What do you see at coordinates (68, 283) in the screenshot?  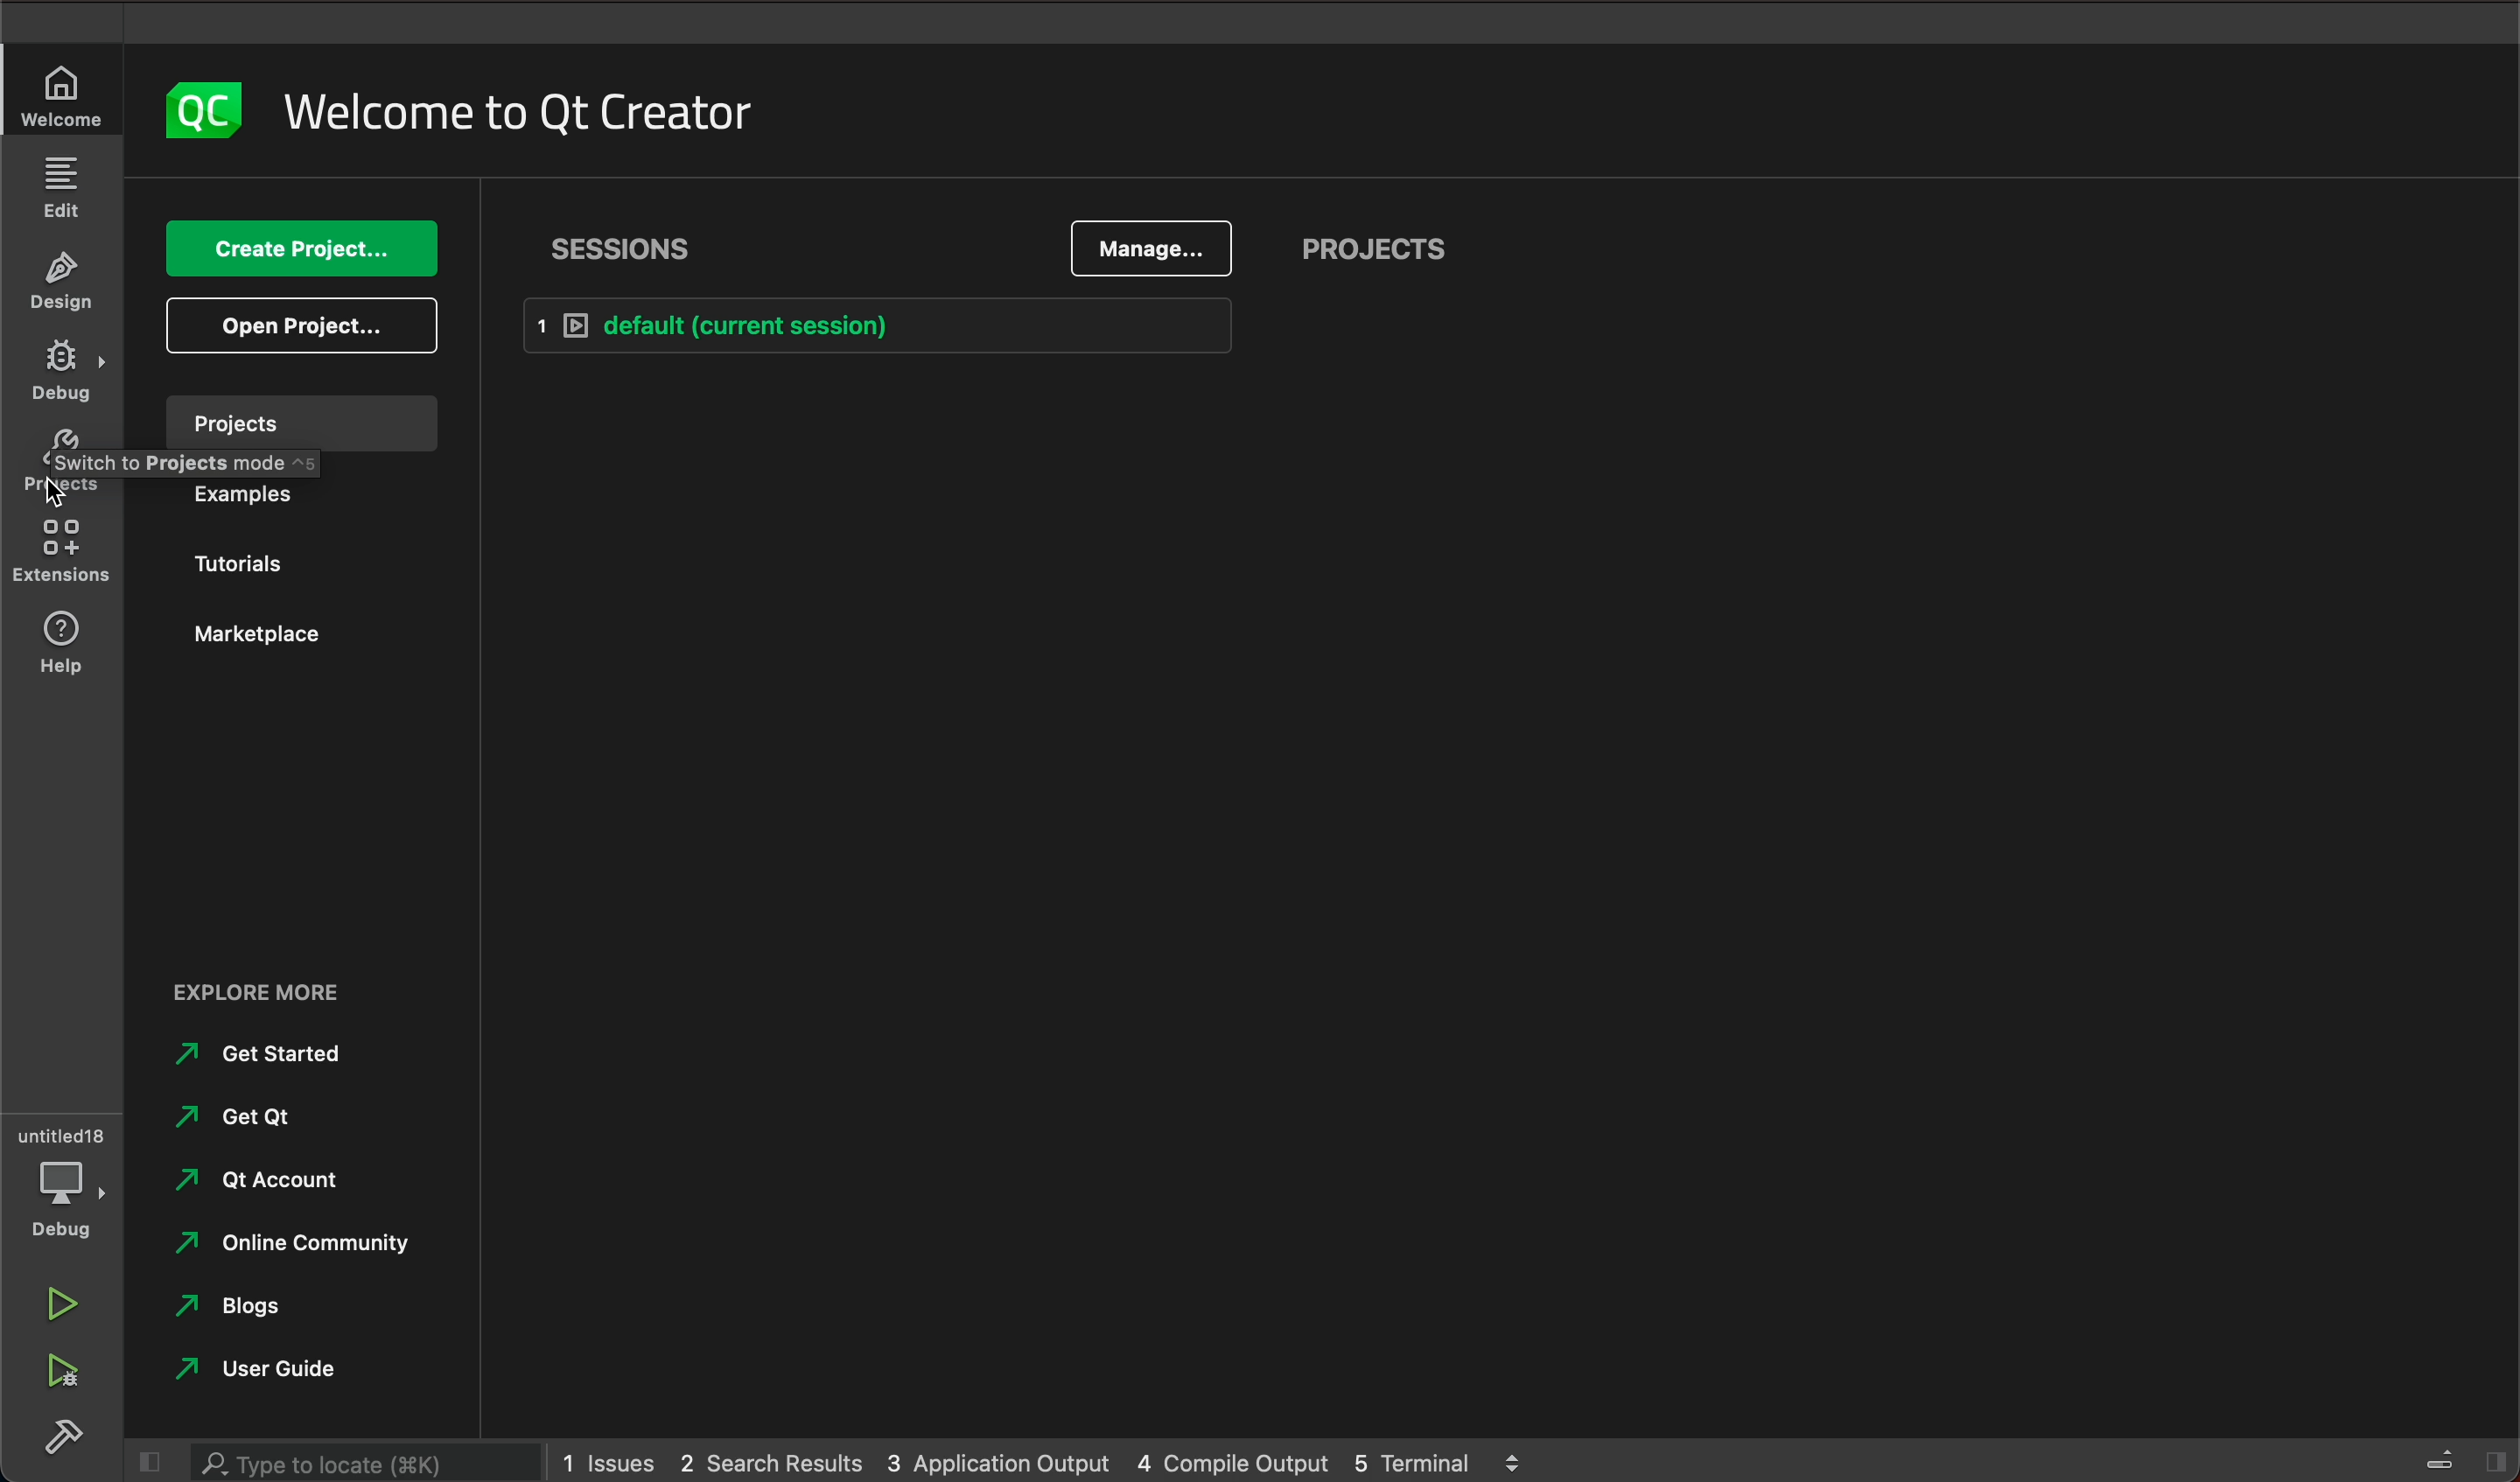 I see `DESIGN` at bounding box center [68, 283].